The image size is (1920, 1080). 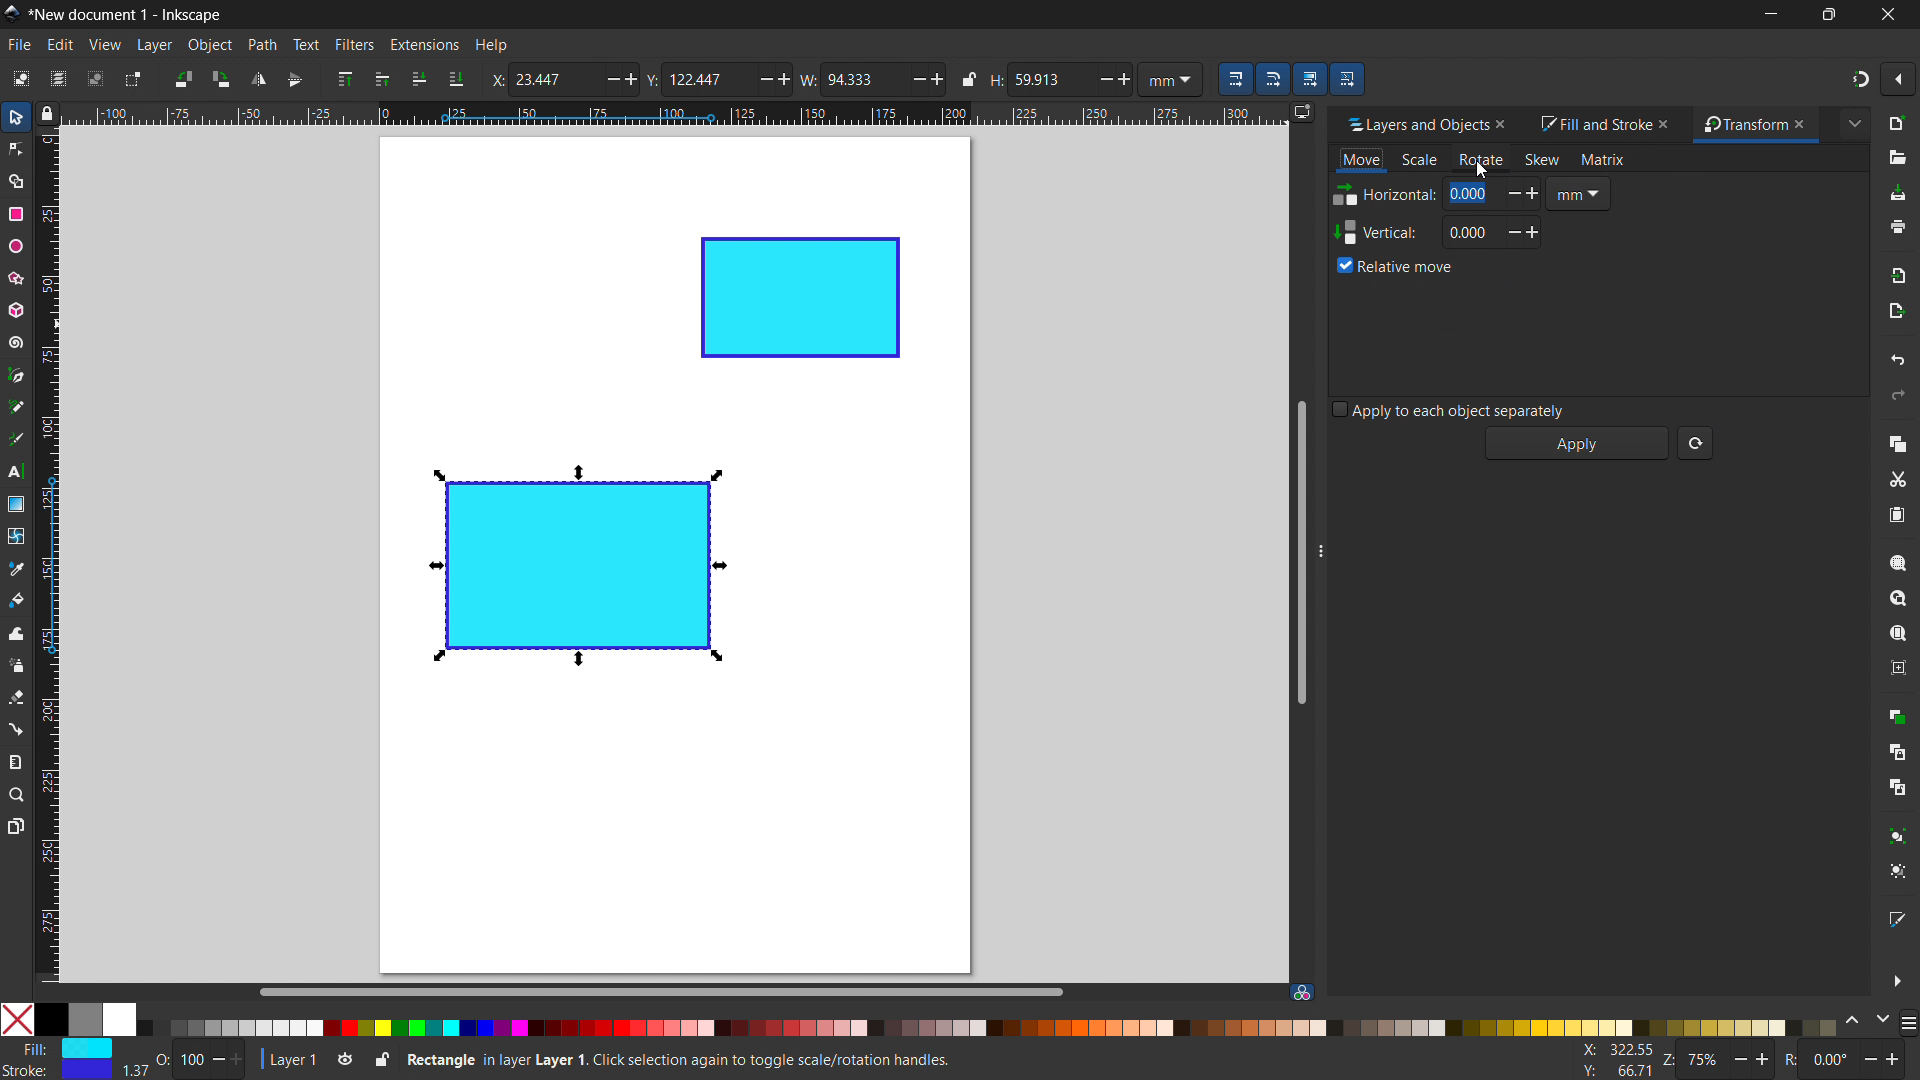 What do you see at coordinates (257, 79) in the screenshot?
I see `flip horizontal` at bounding box center [257, 79].